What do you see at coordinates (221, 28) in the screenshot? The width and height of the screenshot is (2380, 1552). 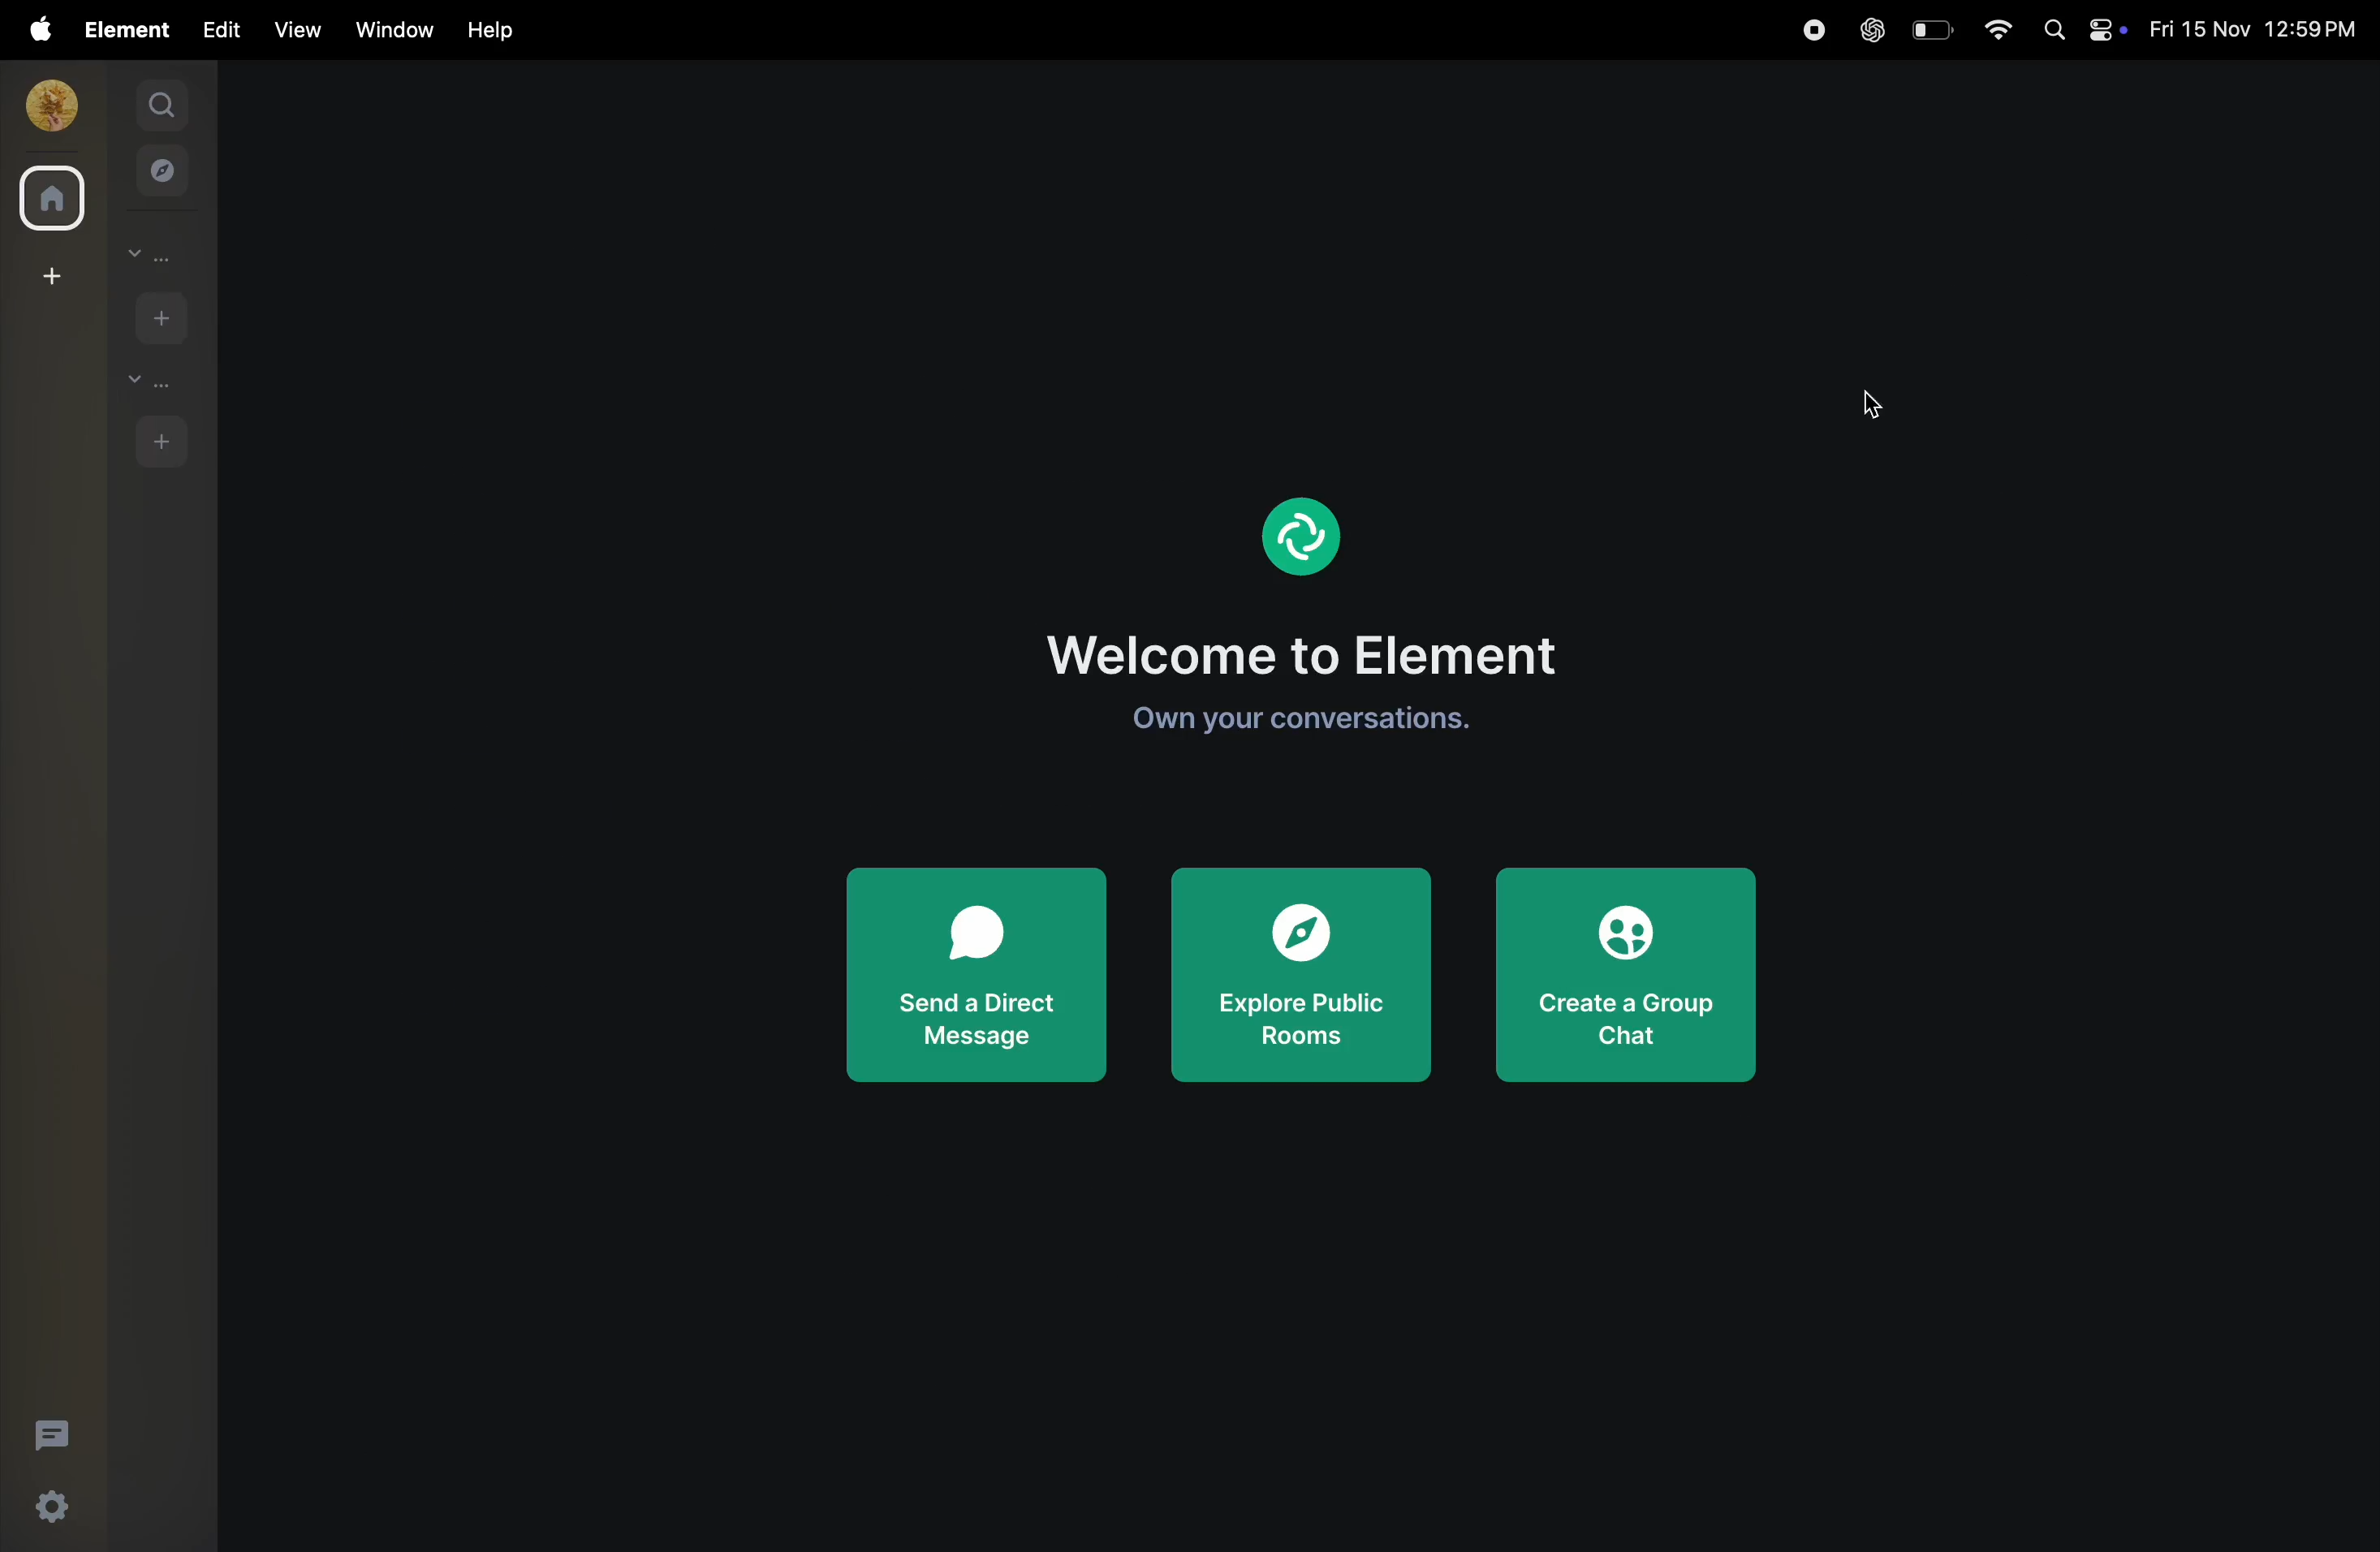 I see `edit` at bounding box center [221, 28].